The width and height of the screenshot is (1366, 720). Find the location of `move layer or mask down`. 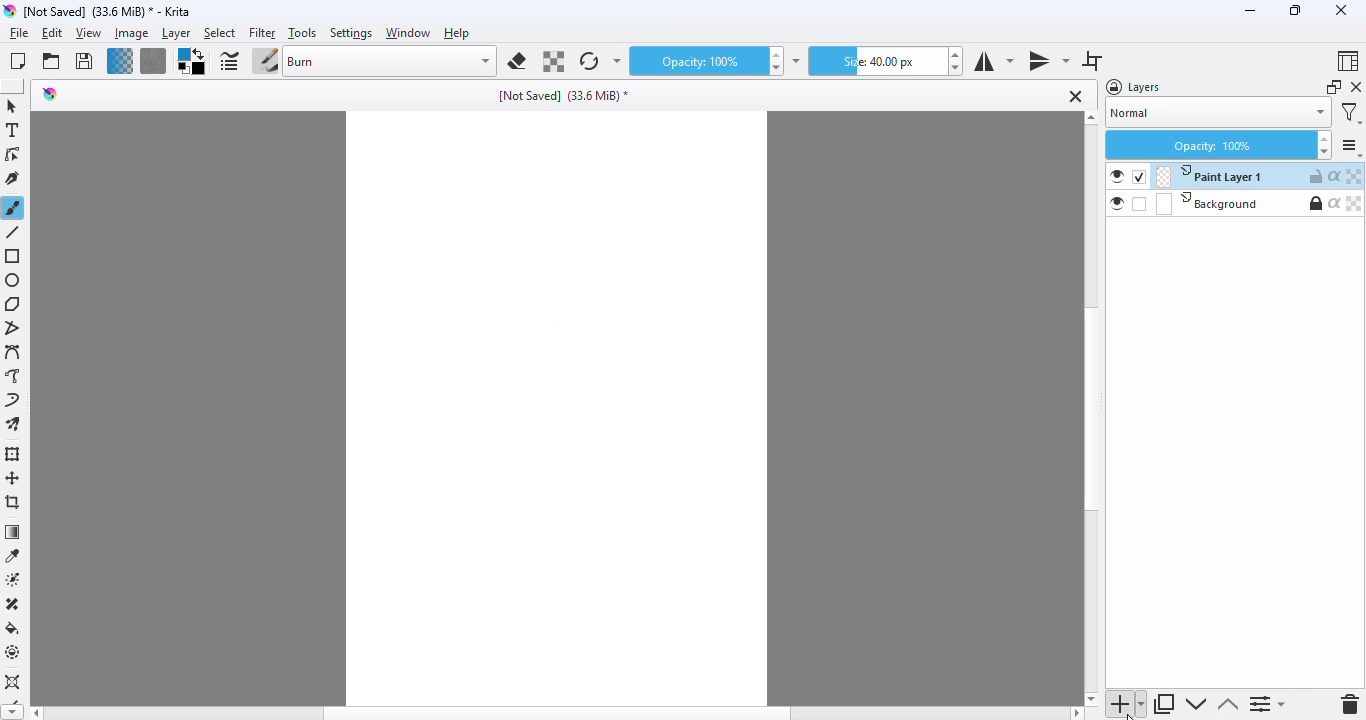

move layer or mask down is located at coordinates (1194, 704).